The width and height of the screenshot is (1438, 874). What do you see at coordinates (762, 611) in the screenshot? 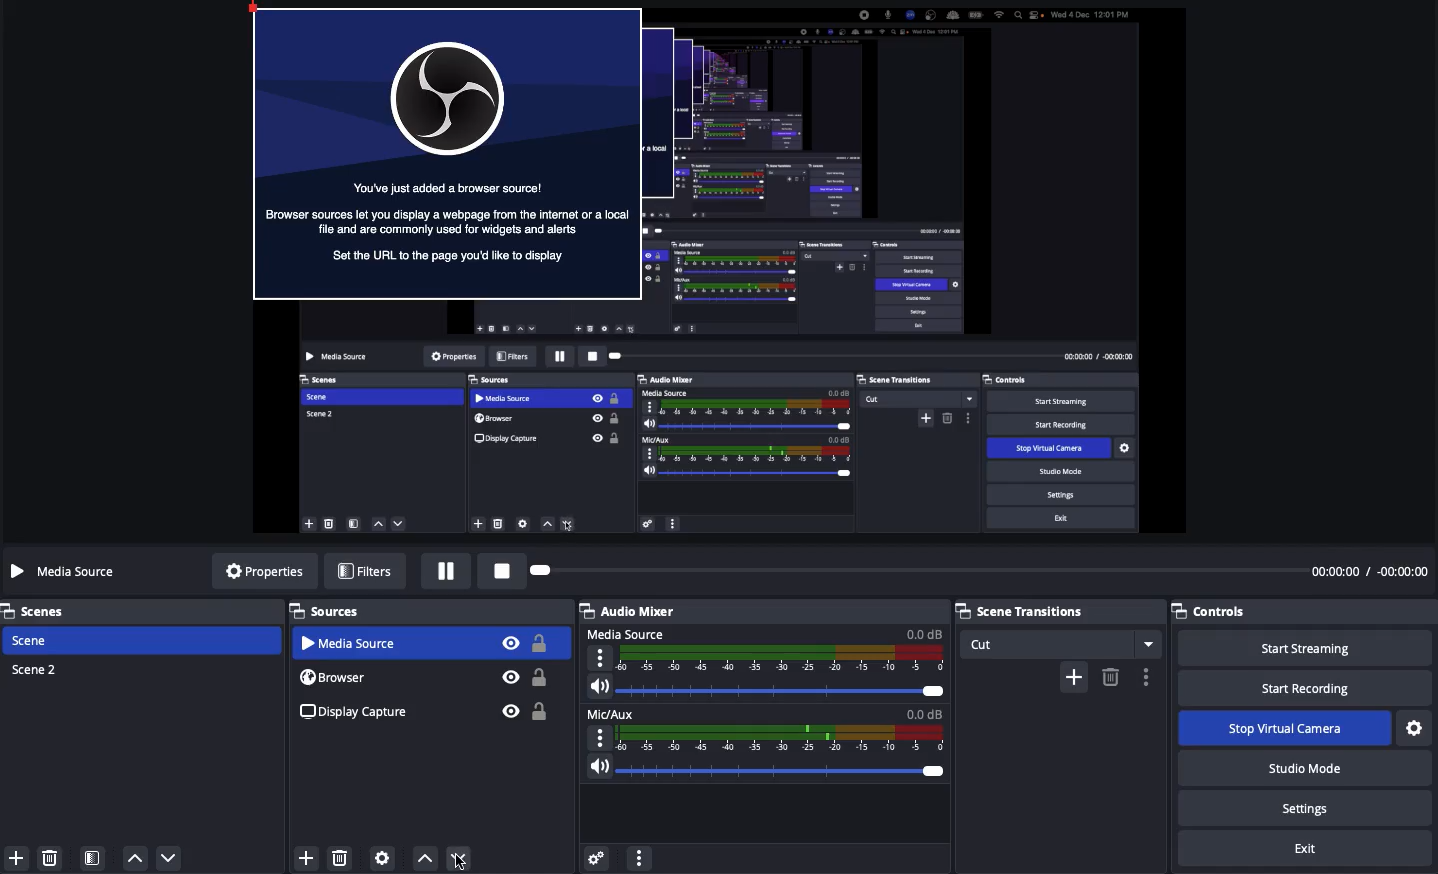
I see `Audio mixer` at bounding box center [762, 611].